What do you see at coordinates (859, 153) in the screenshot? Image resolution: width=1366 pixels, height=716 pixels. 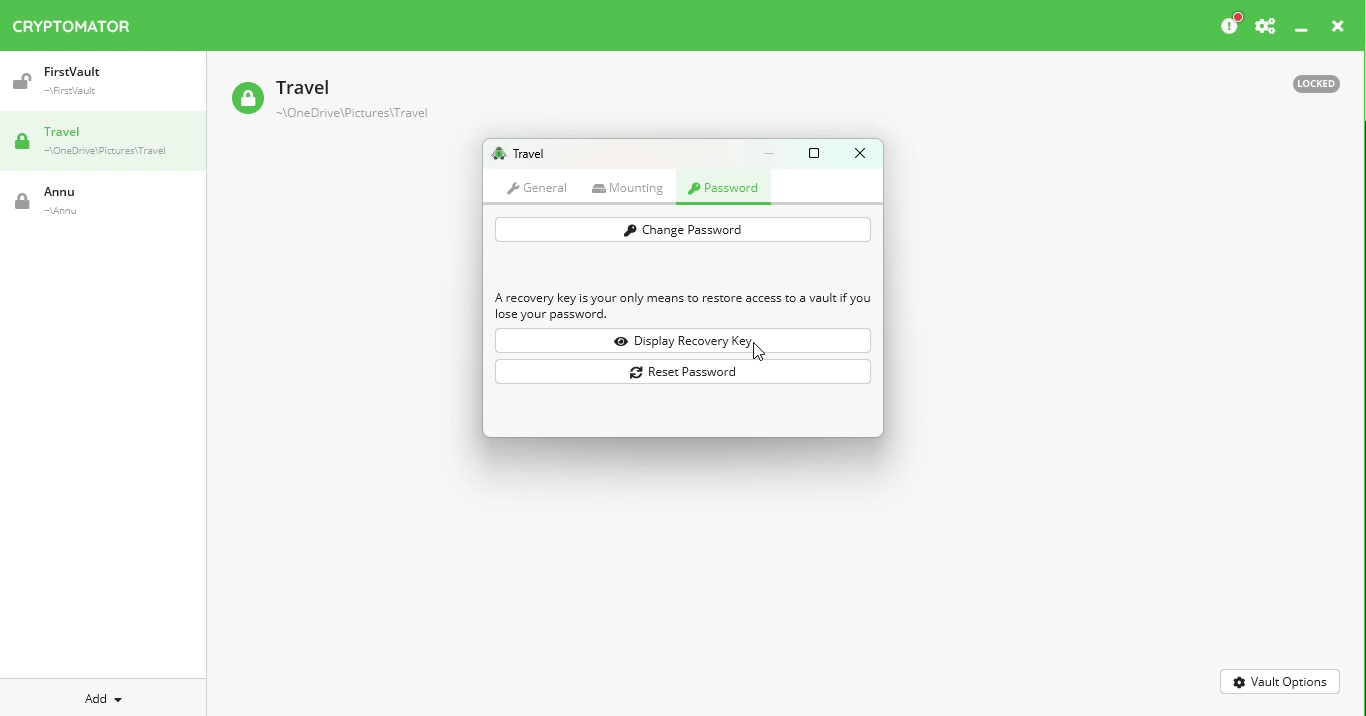 I see `Close` at bounding box center [859, 153].